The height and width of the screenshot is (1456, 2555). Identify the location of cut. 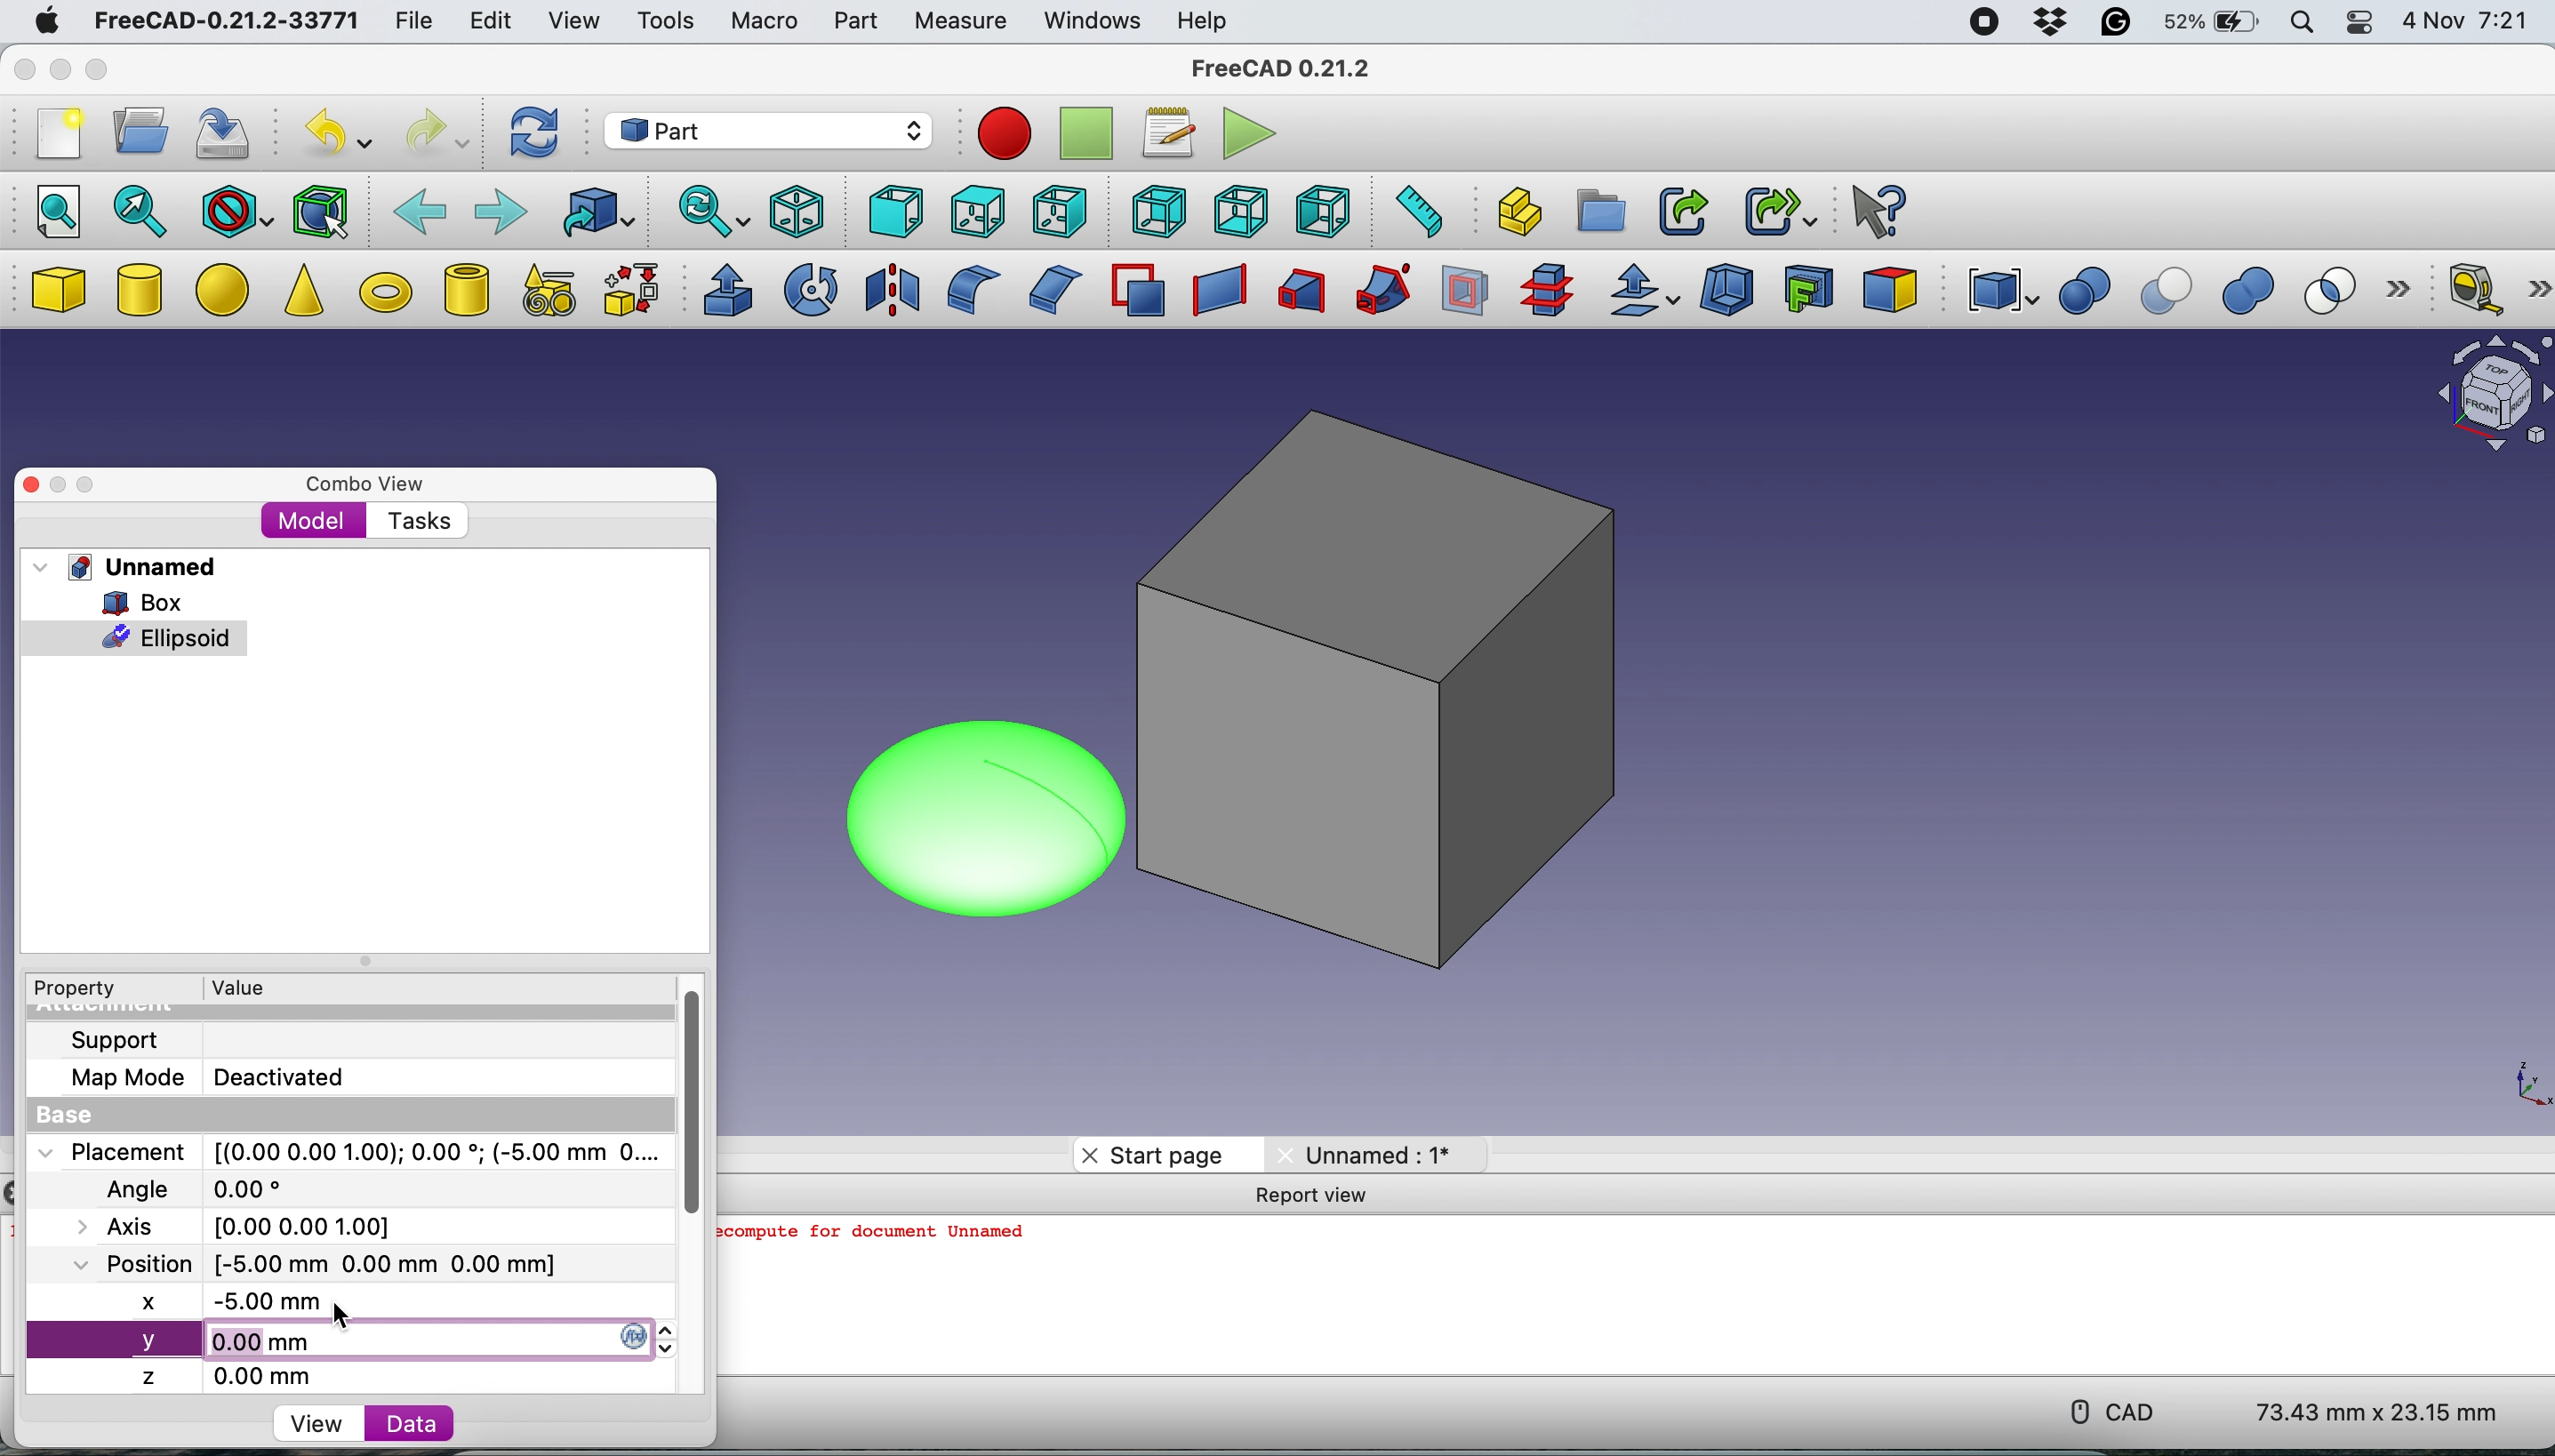
(2170, 292).